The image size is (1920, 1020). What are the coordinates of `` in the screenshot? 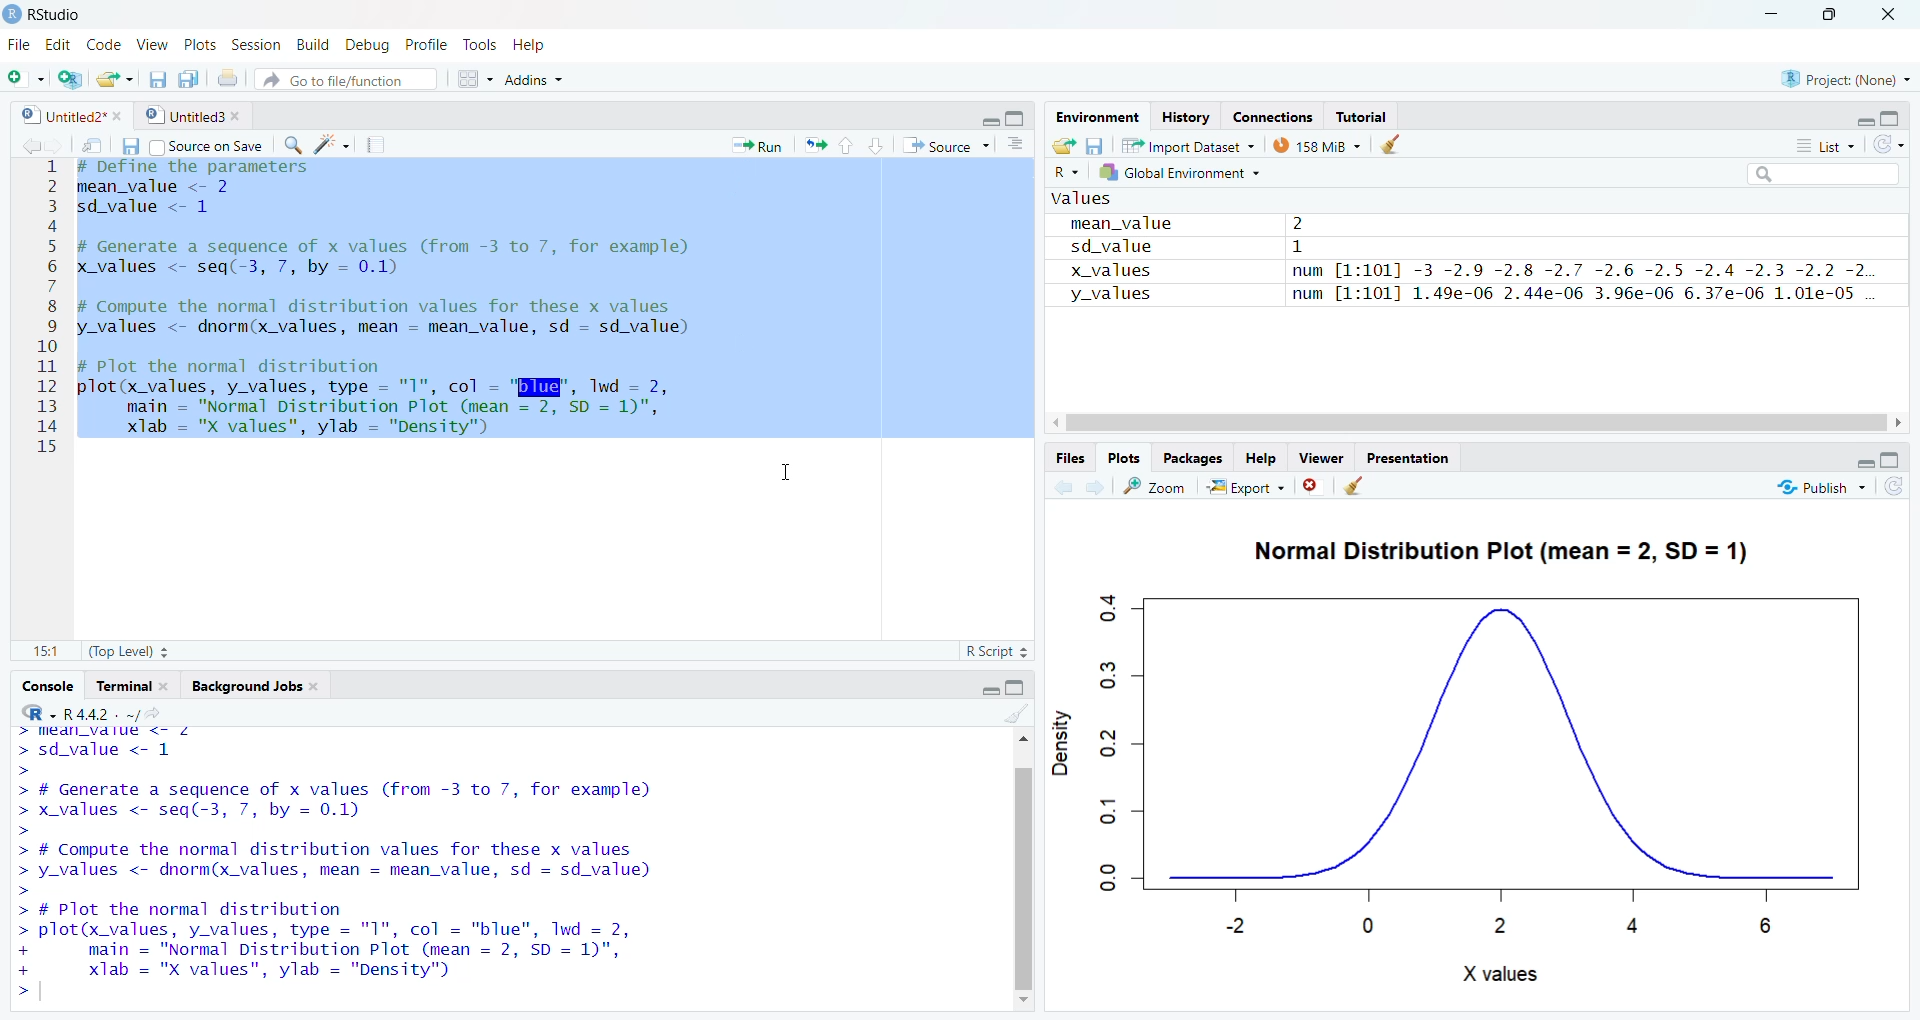 It's located at (857, 144).